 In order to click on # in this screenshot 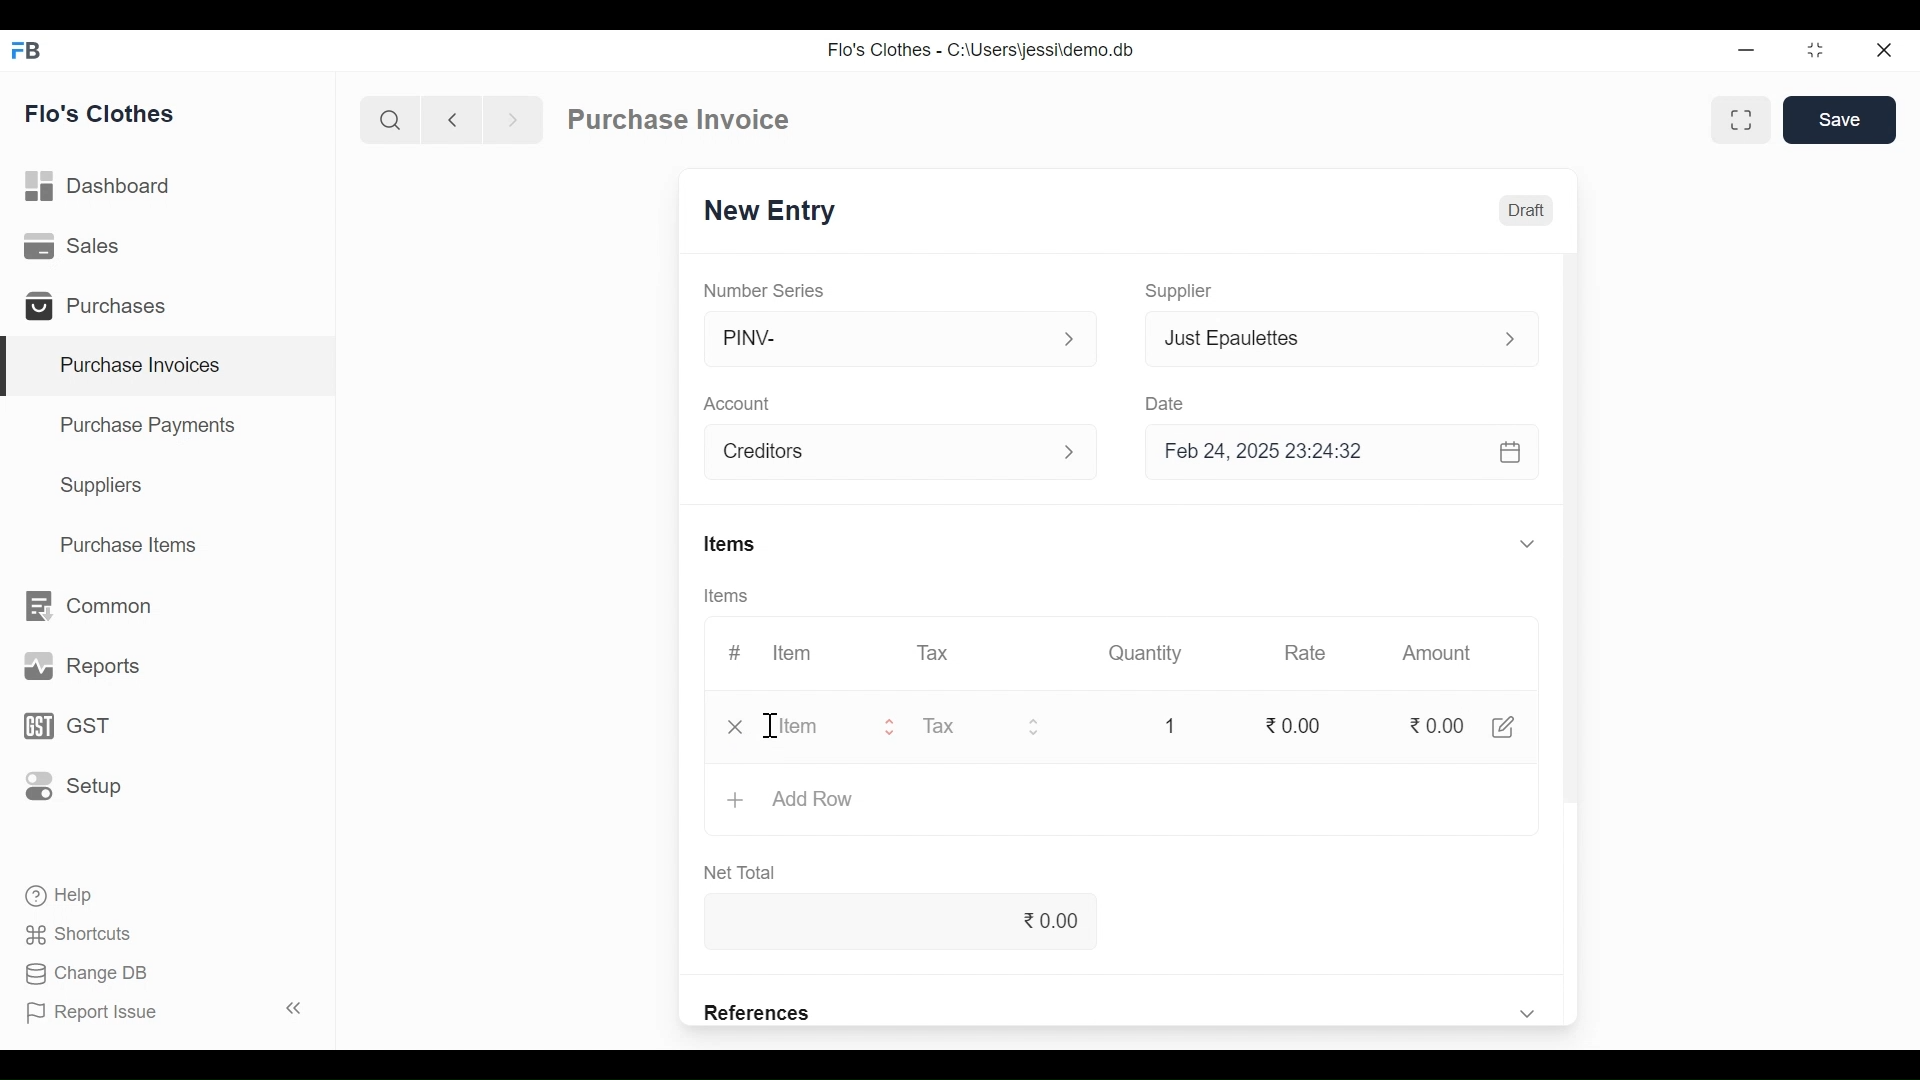, I will do `click(736, 651)`.